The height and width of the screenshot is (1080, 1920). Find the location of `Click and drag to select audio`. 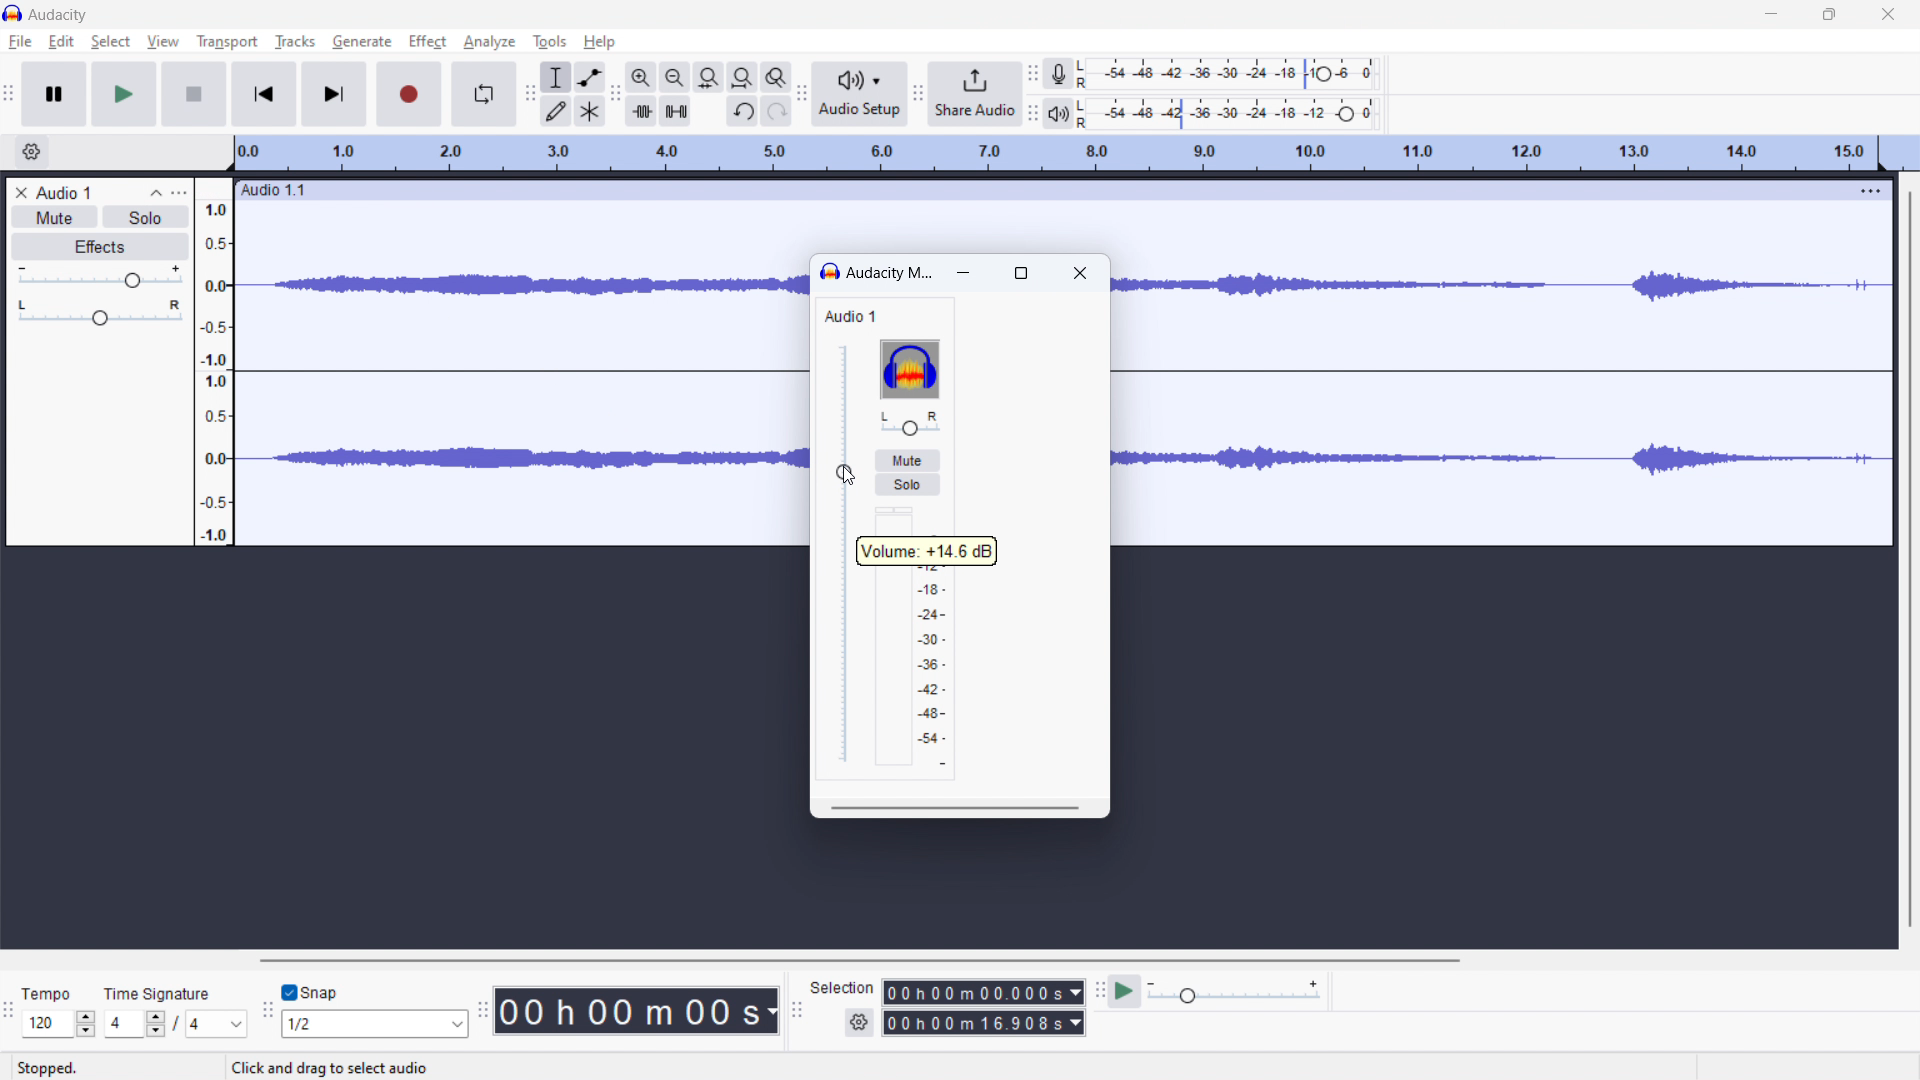

Click and drag to select audio is located at coordinates (349, 1068).